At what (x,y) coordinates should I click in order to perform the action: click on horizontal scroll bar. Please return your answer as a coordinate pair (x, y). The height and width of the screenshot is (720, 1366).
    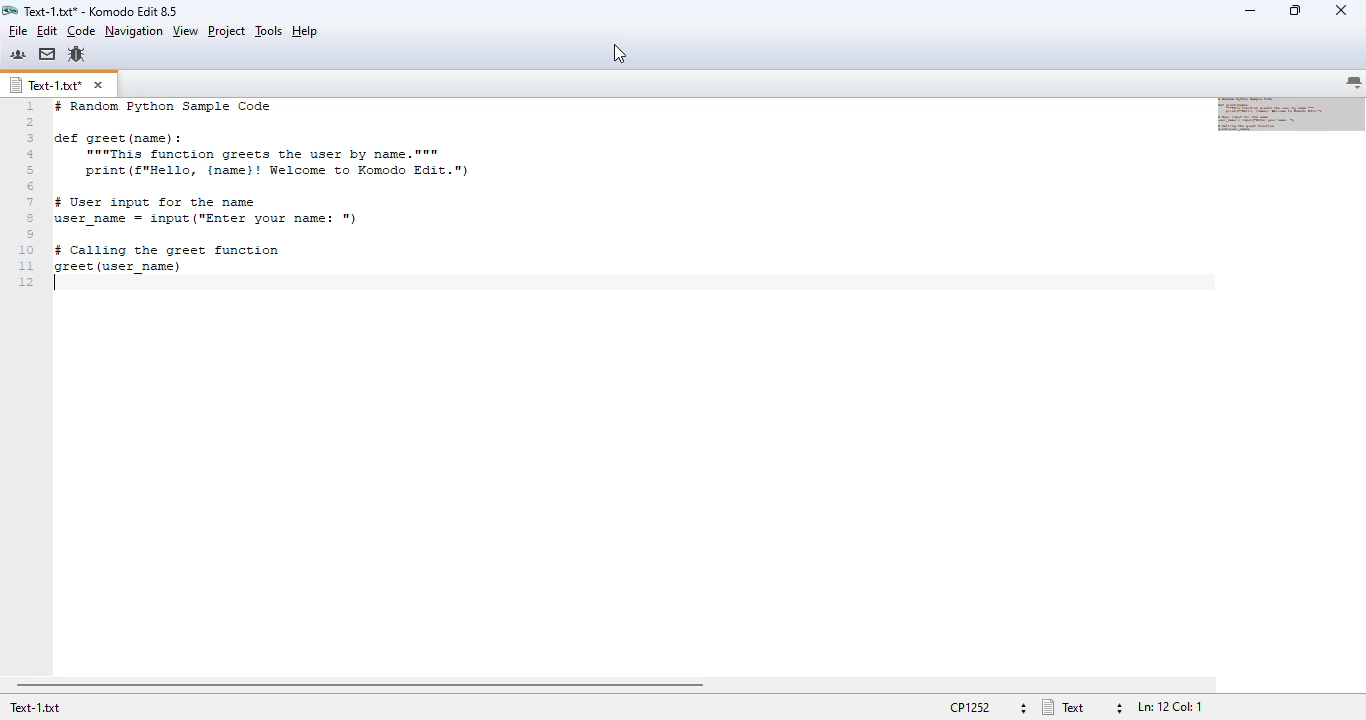
    Looking at the image, I should click on (360, 685).